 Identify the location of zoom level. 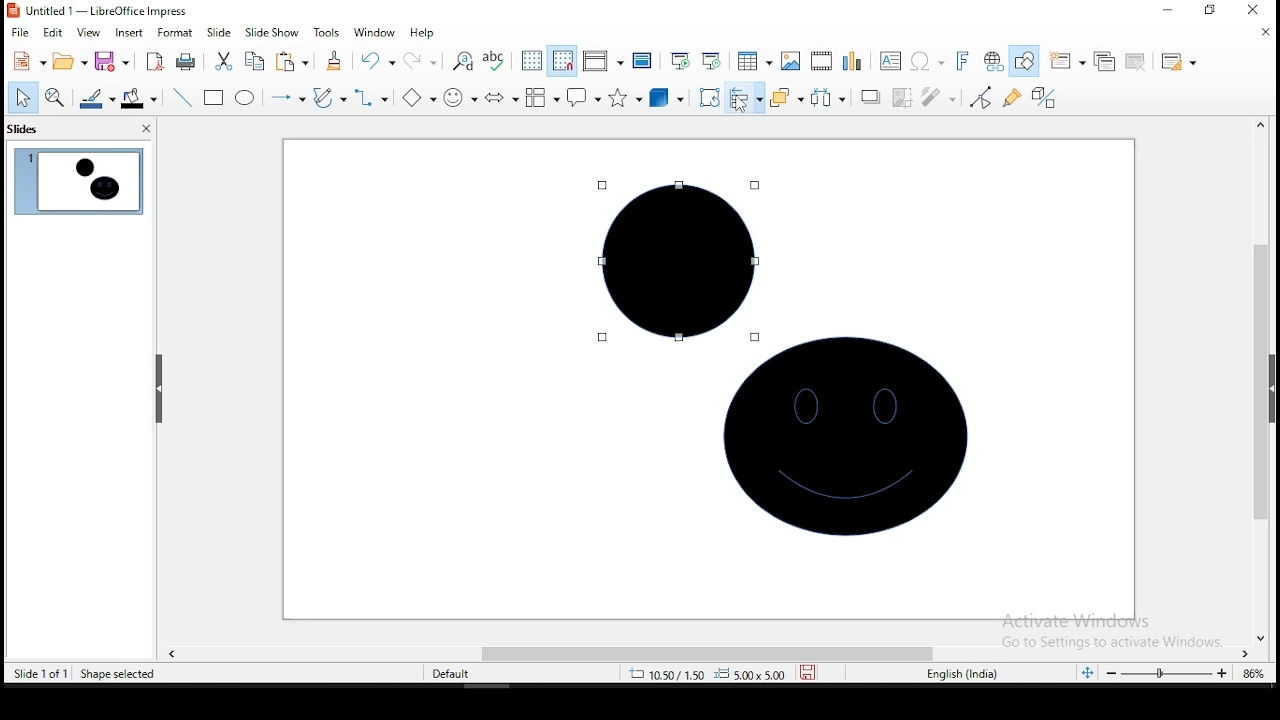
(1251, 673).